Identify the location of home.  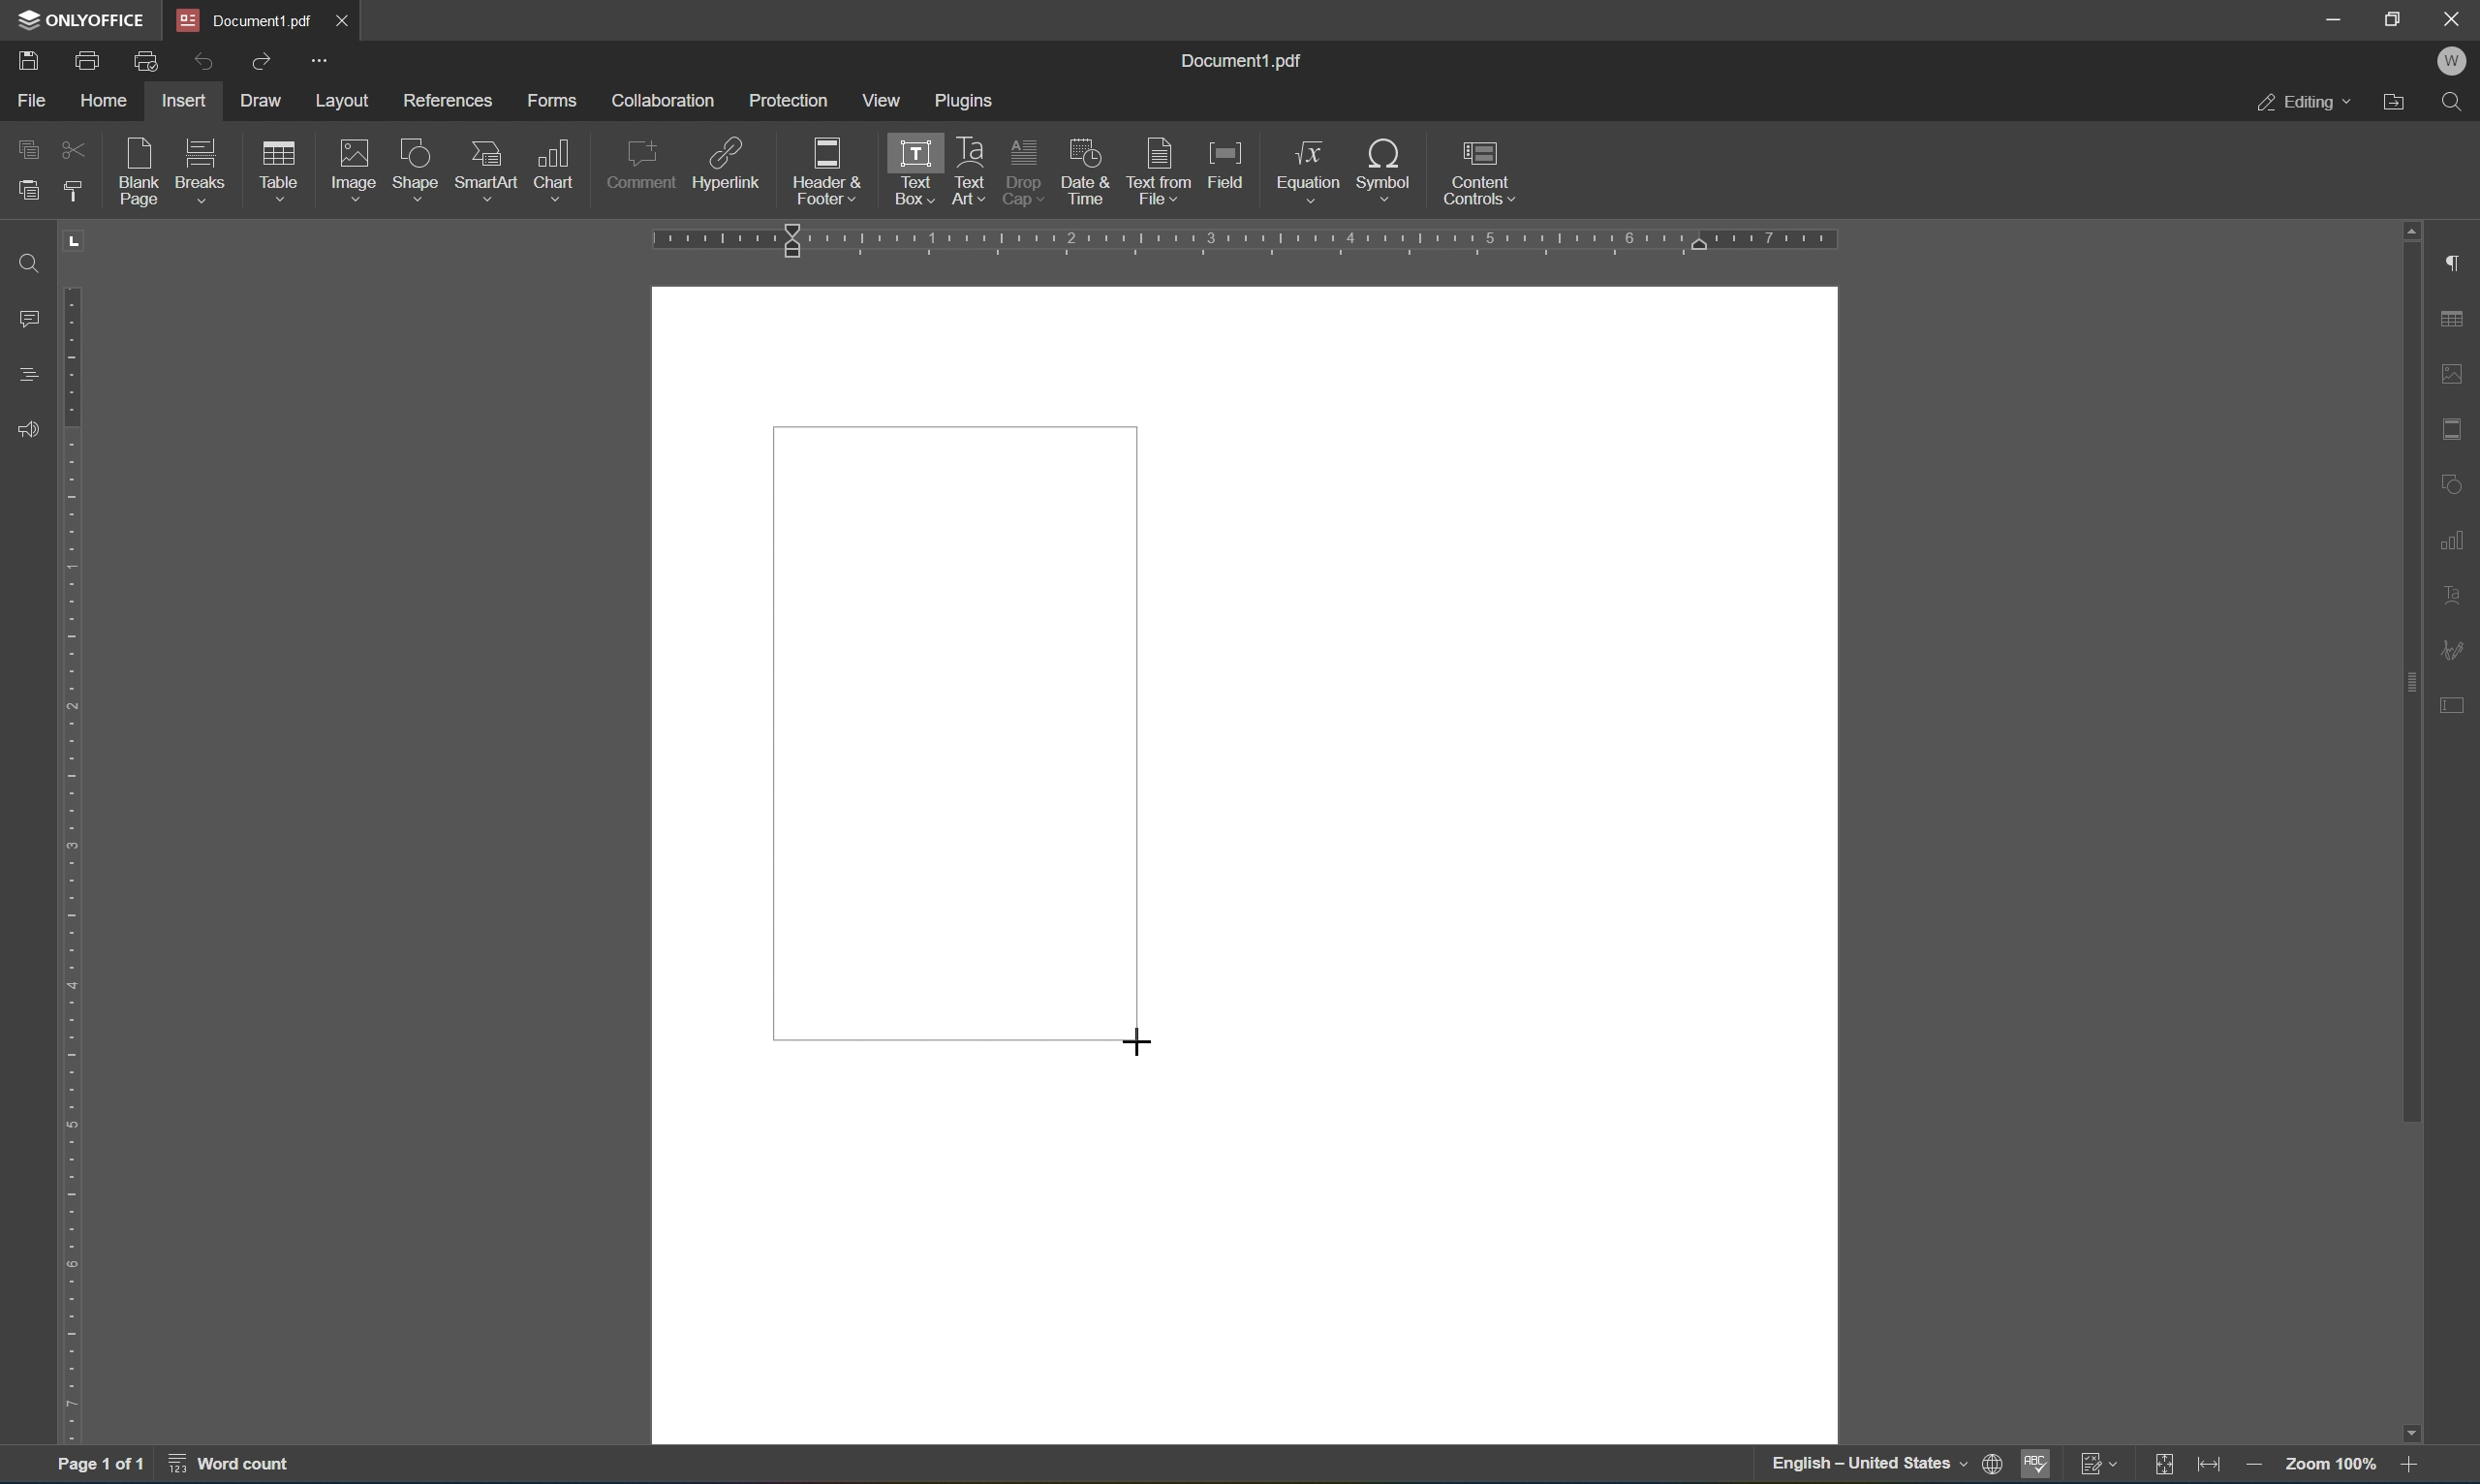
(107, 101).